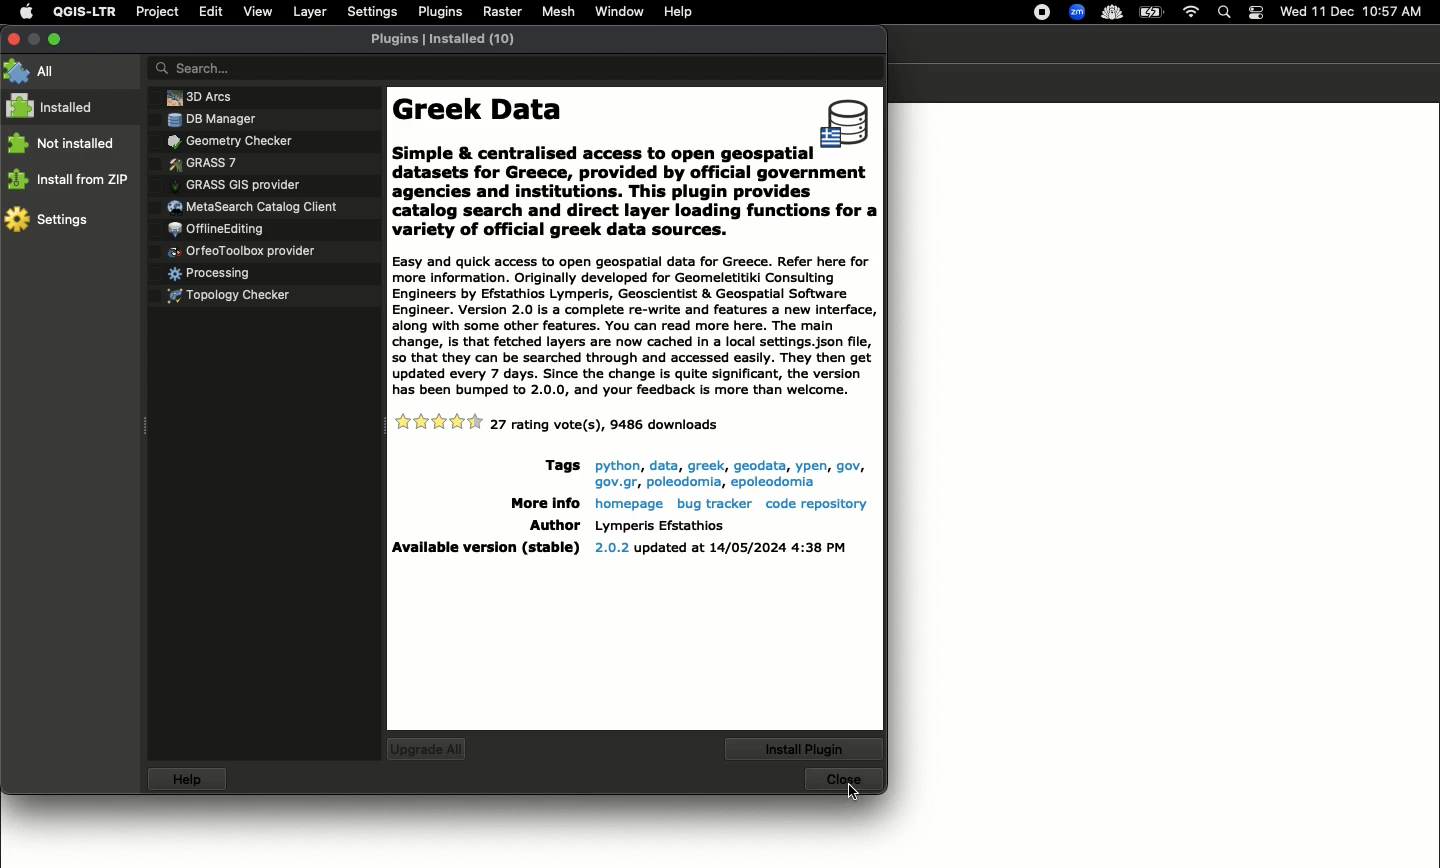 This screenshot has width=1440, height=868. I want to click on DB manager, so click(207, 119).